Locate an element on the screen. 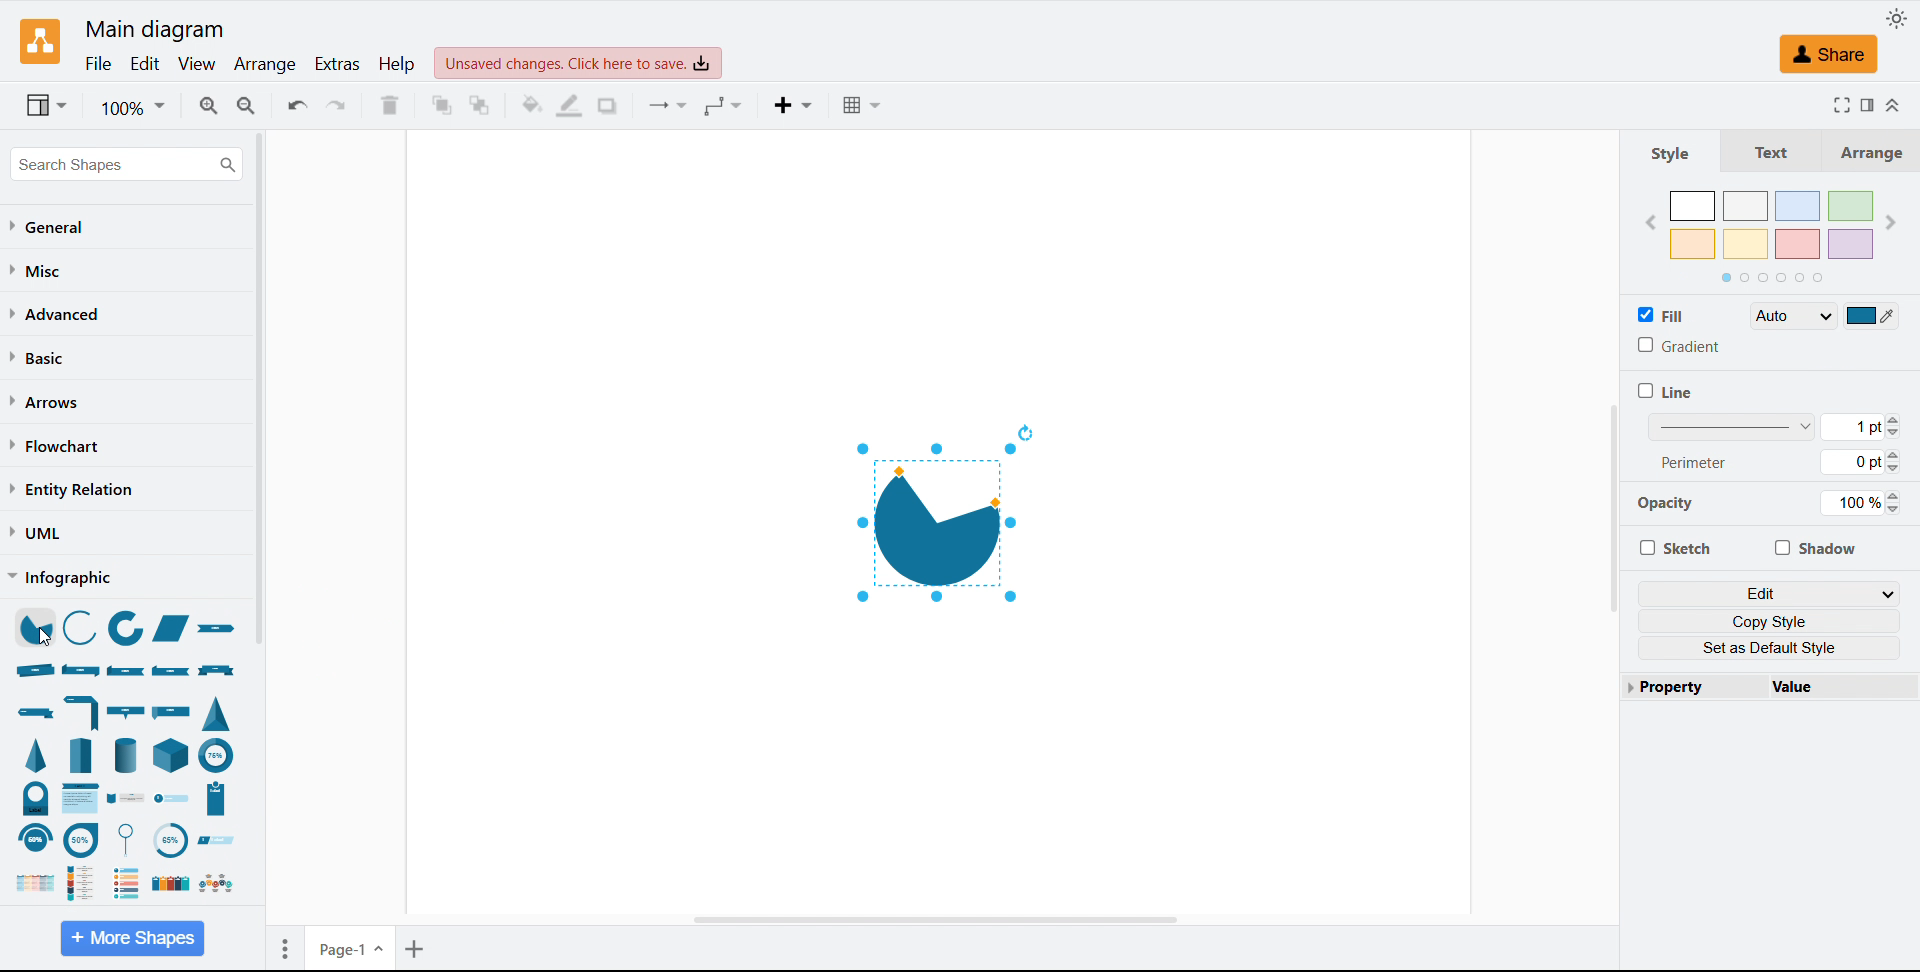 The width and height of the screenshot is (1920, 972). cylinder is located at coordinates (125, 757).